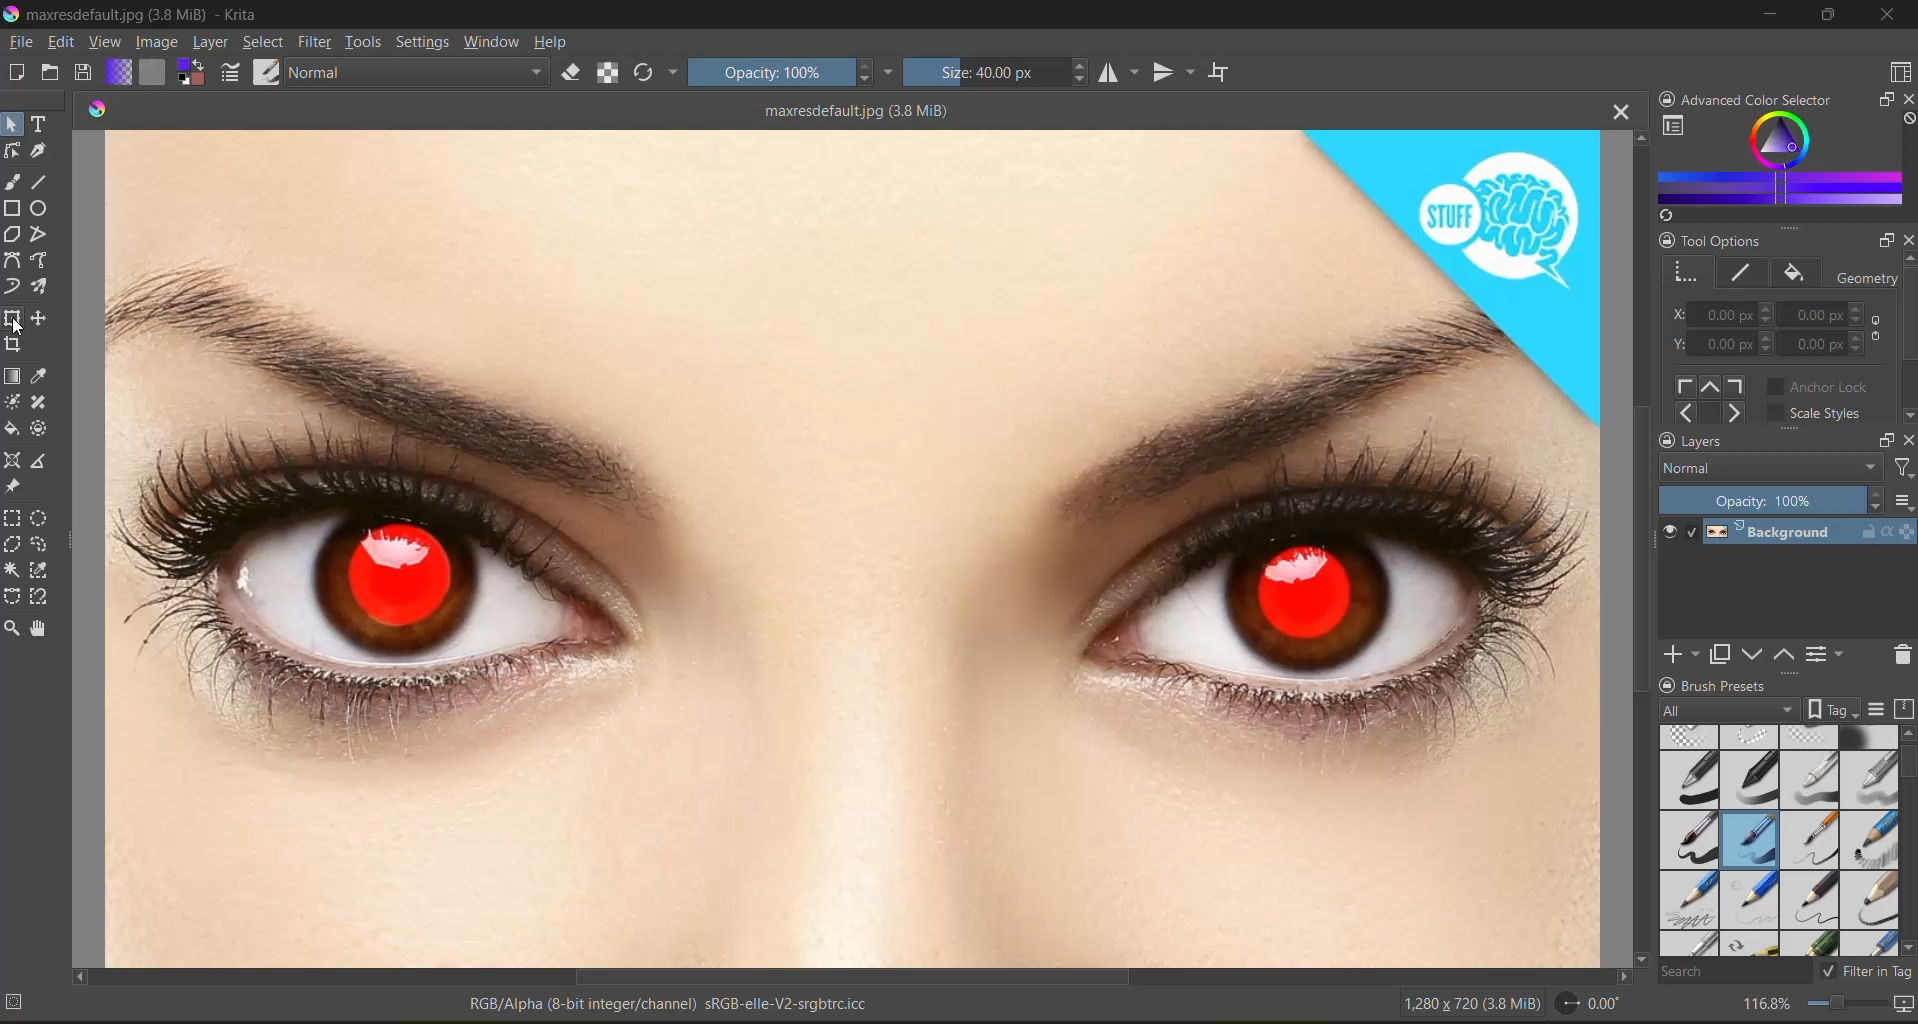 The width and height of the screenshot is (1918, 1024). Describe the element at coordinates (16, 345) in the screenshot. I see `tool` at that location.